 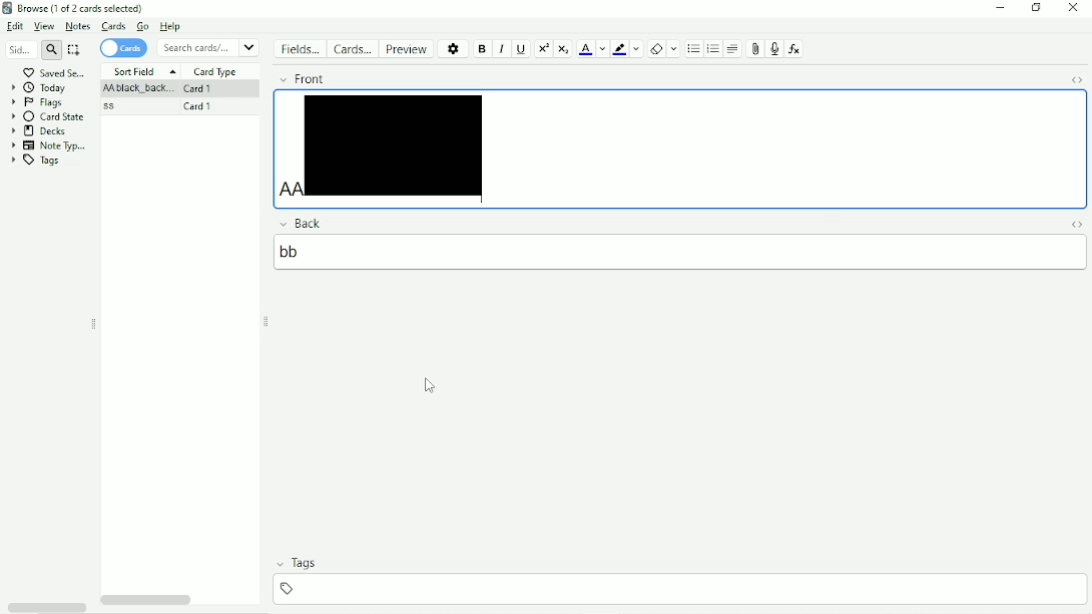 What do you see at coordinates (680, 588) in the screenshot?
I see `add tag` at bounding box center [680, 588].